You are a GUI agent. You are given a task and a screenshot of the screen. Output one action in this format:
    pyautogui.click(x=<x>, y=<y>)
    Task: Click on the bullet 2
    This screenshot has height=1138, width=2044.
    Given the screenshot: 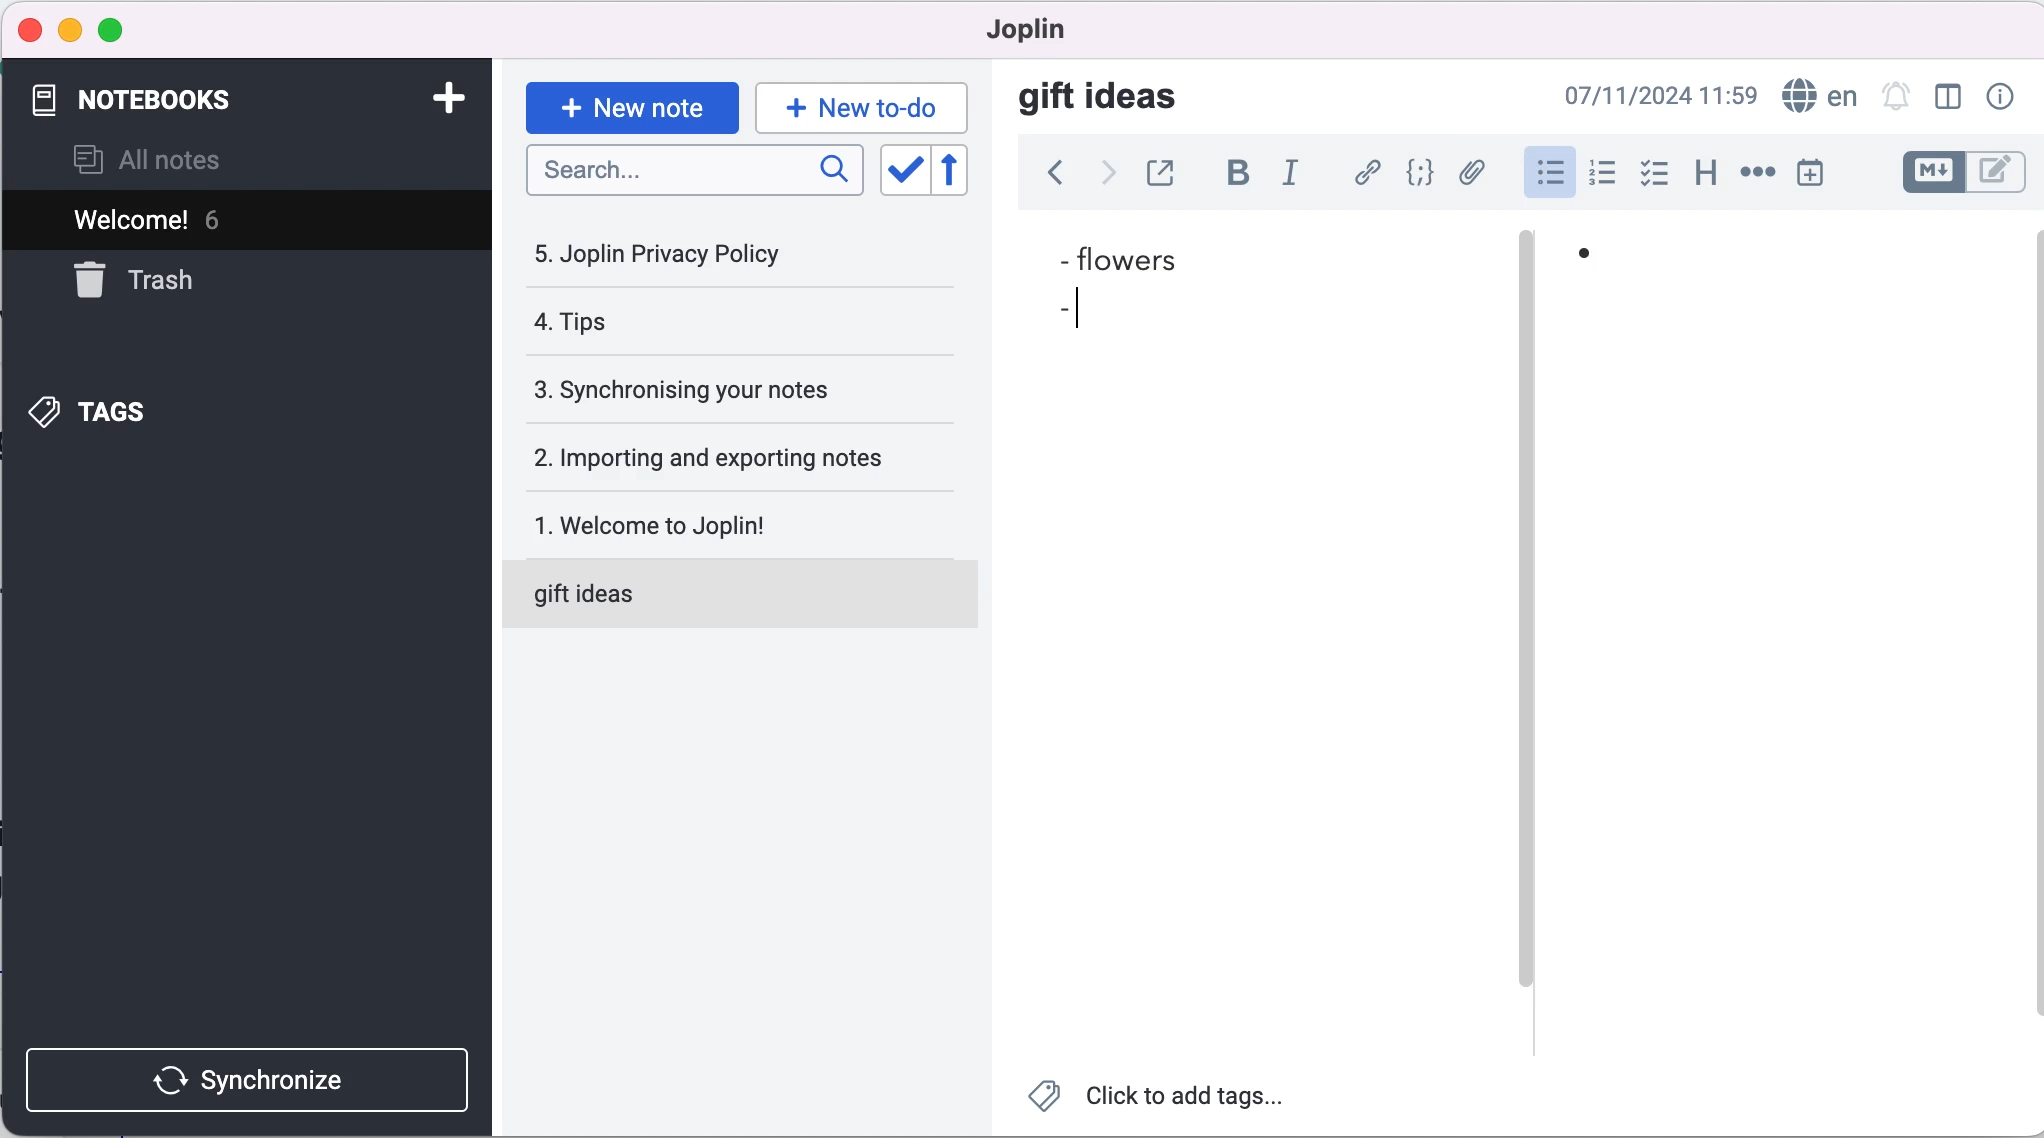 What is the action you would take?
    pyautogui.click(x=1073, y=318)
    